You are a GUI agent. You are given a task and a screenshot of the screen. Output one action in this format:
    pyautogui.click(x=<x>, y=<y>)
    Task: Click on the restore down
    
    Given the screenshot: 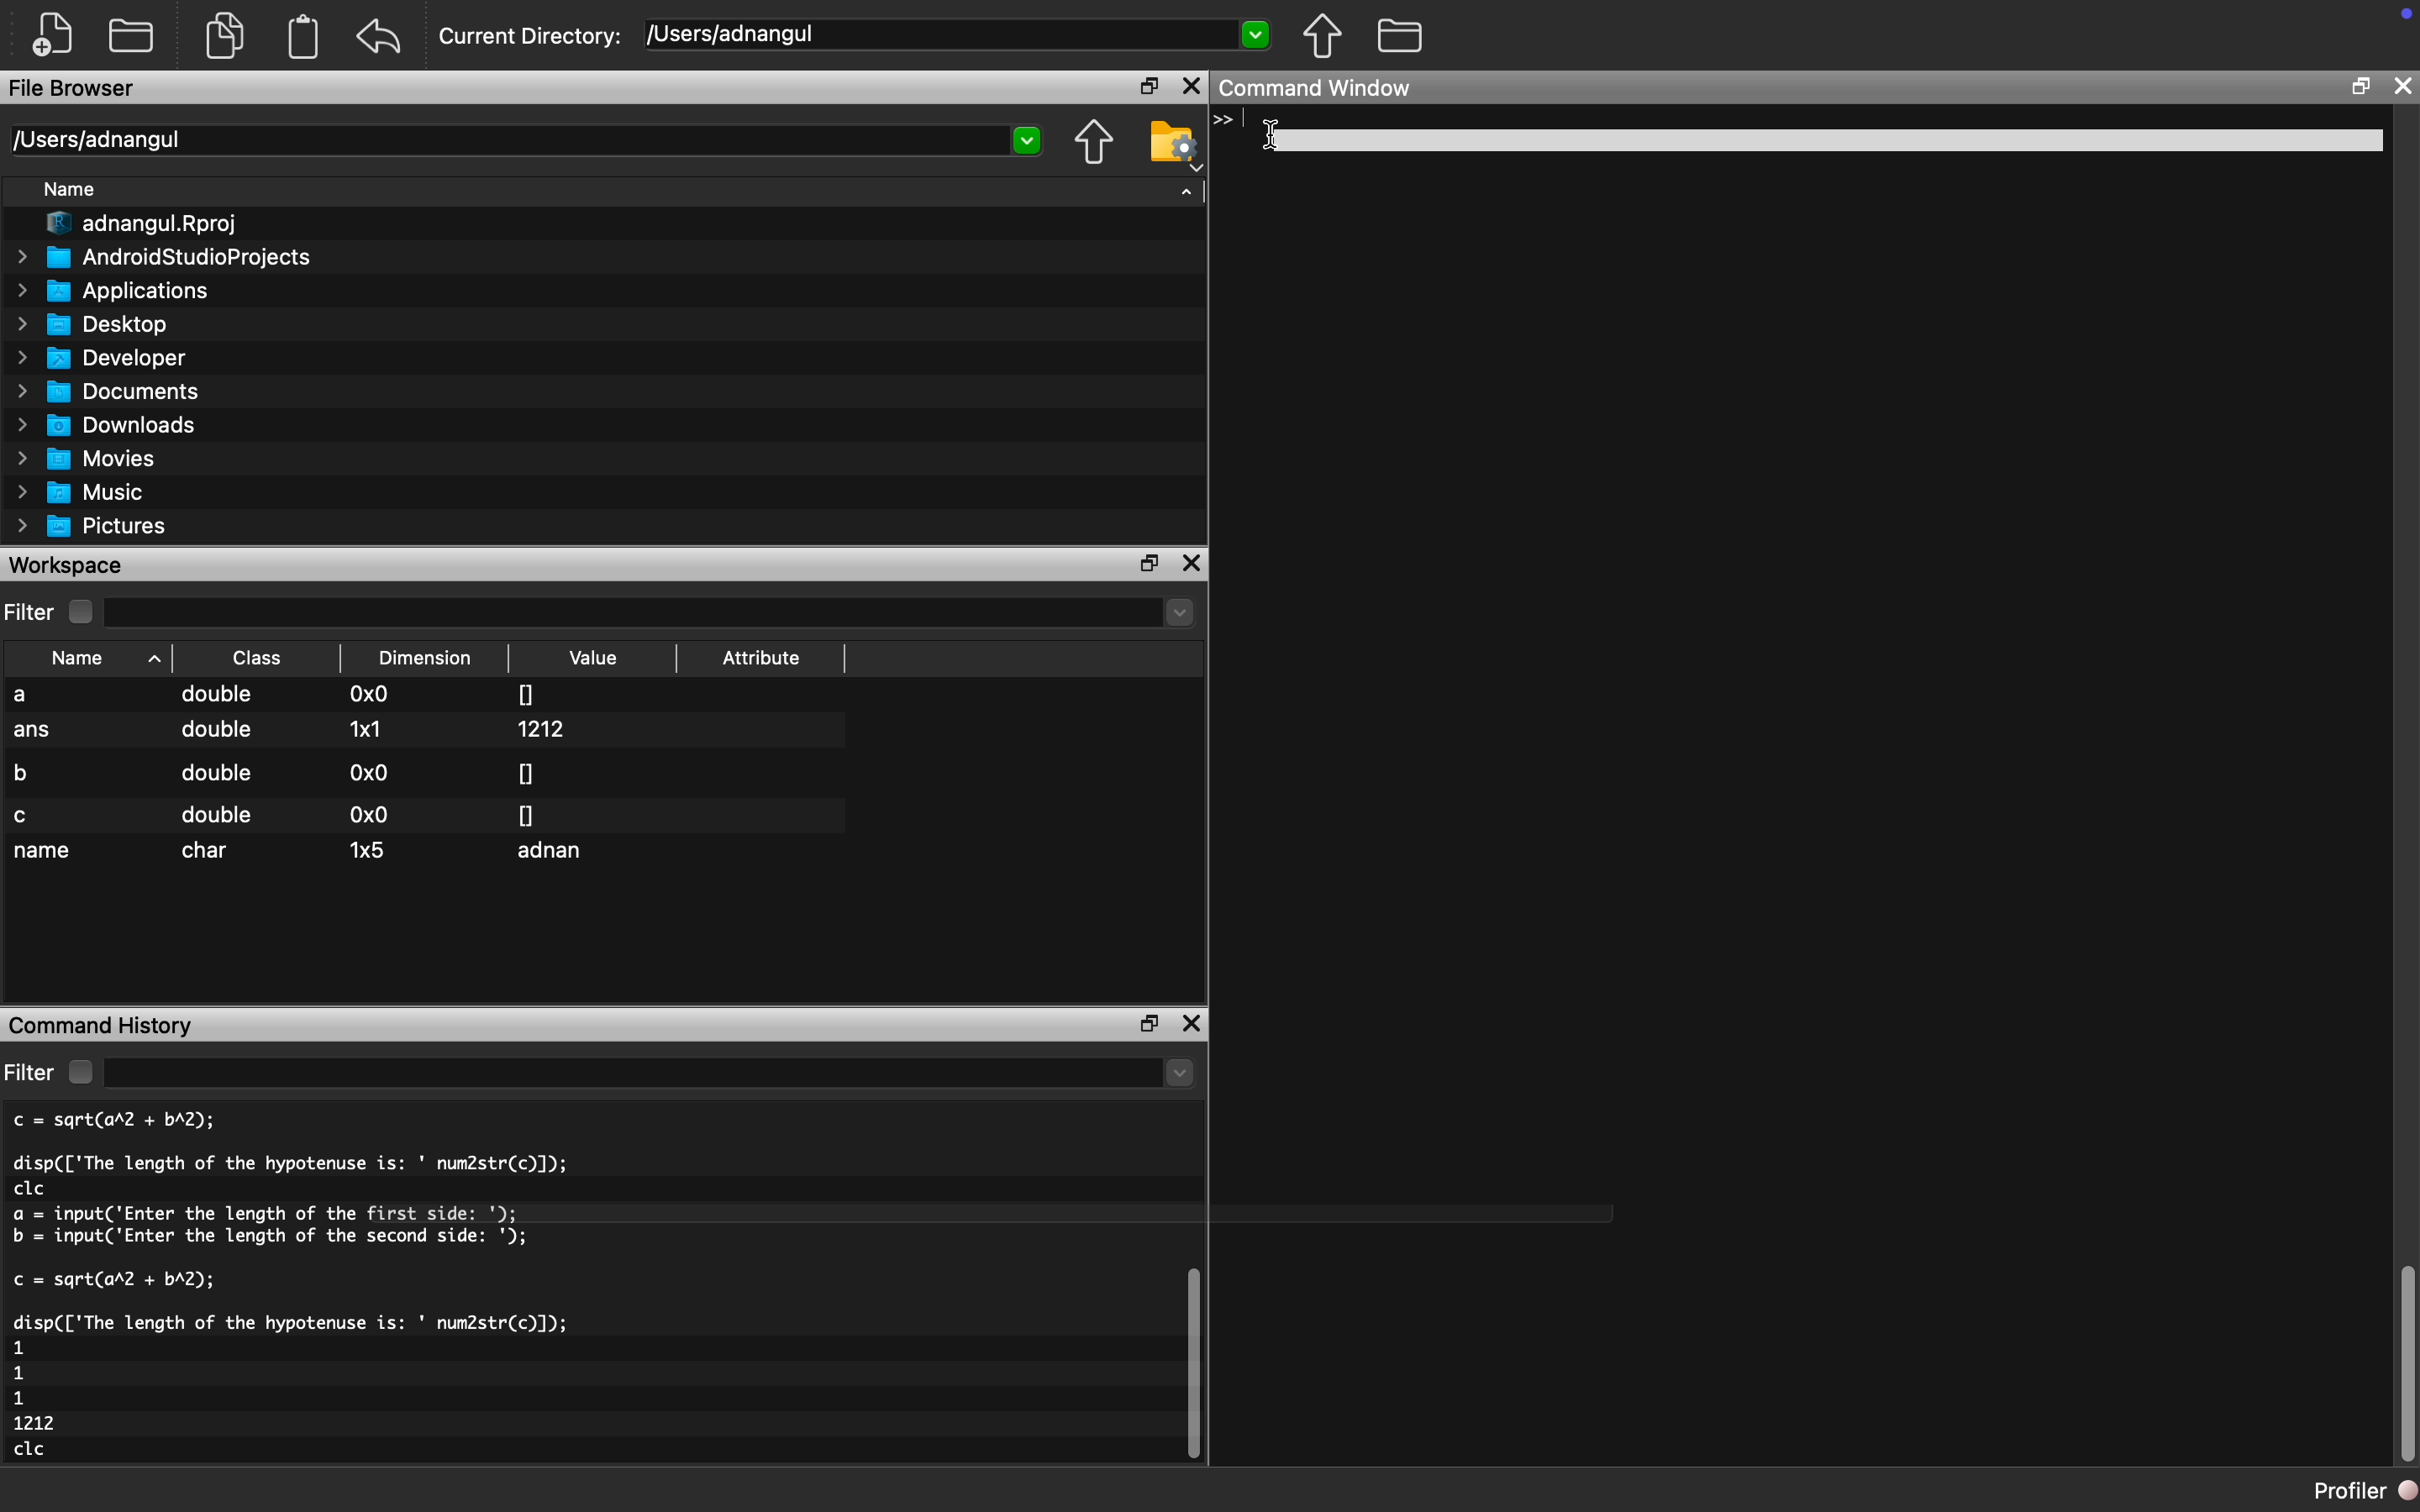 What is the action you would take?
    pyautogui.click(x=2359, y=90)
    